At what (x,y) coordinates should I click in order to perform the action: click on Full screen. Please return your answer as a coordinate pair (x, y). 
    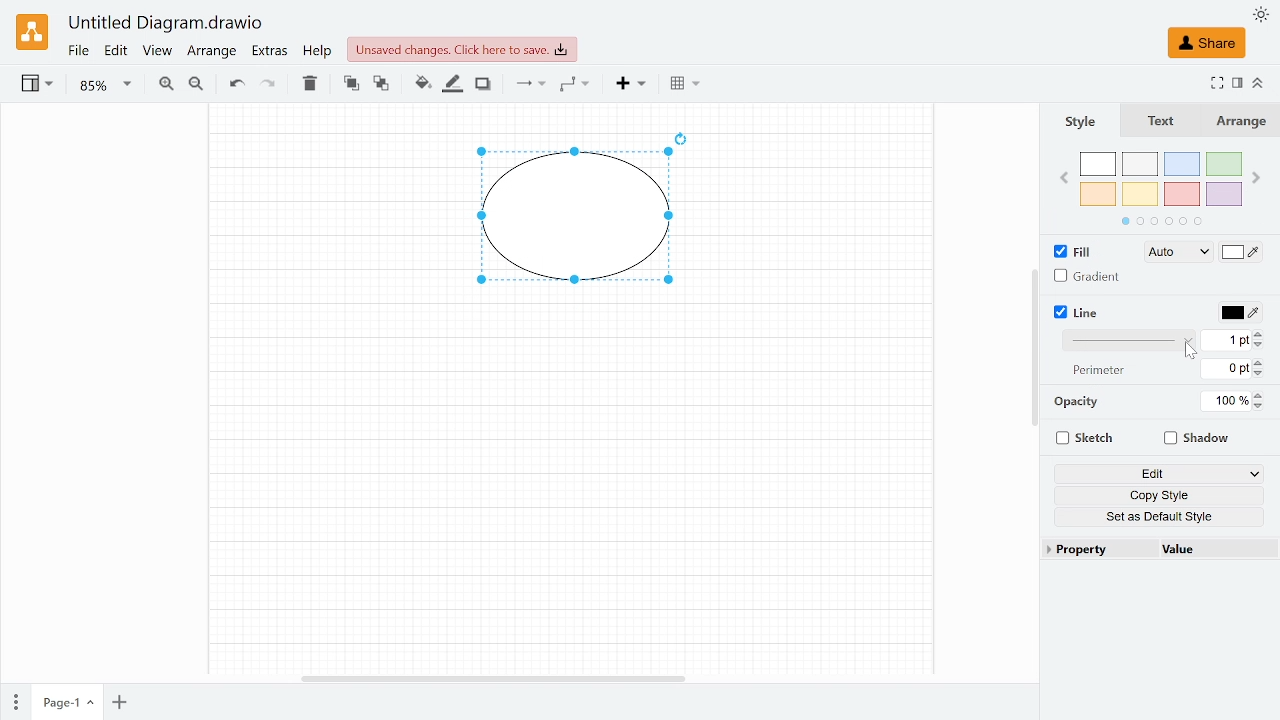
    Looking at the image, I should click on (1216, 83).